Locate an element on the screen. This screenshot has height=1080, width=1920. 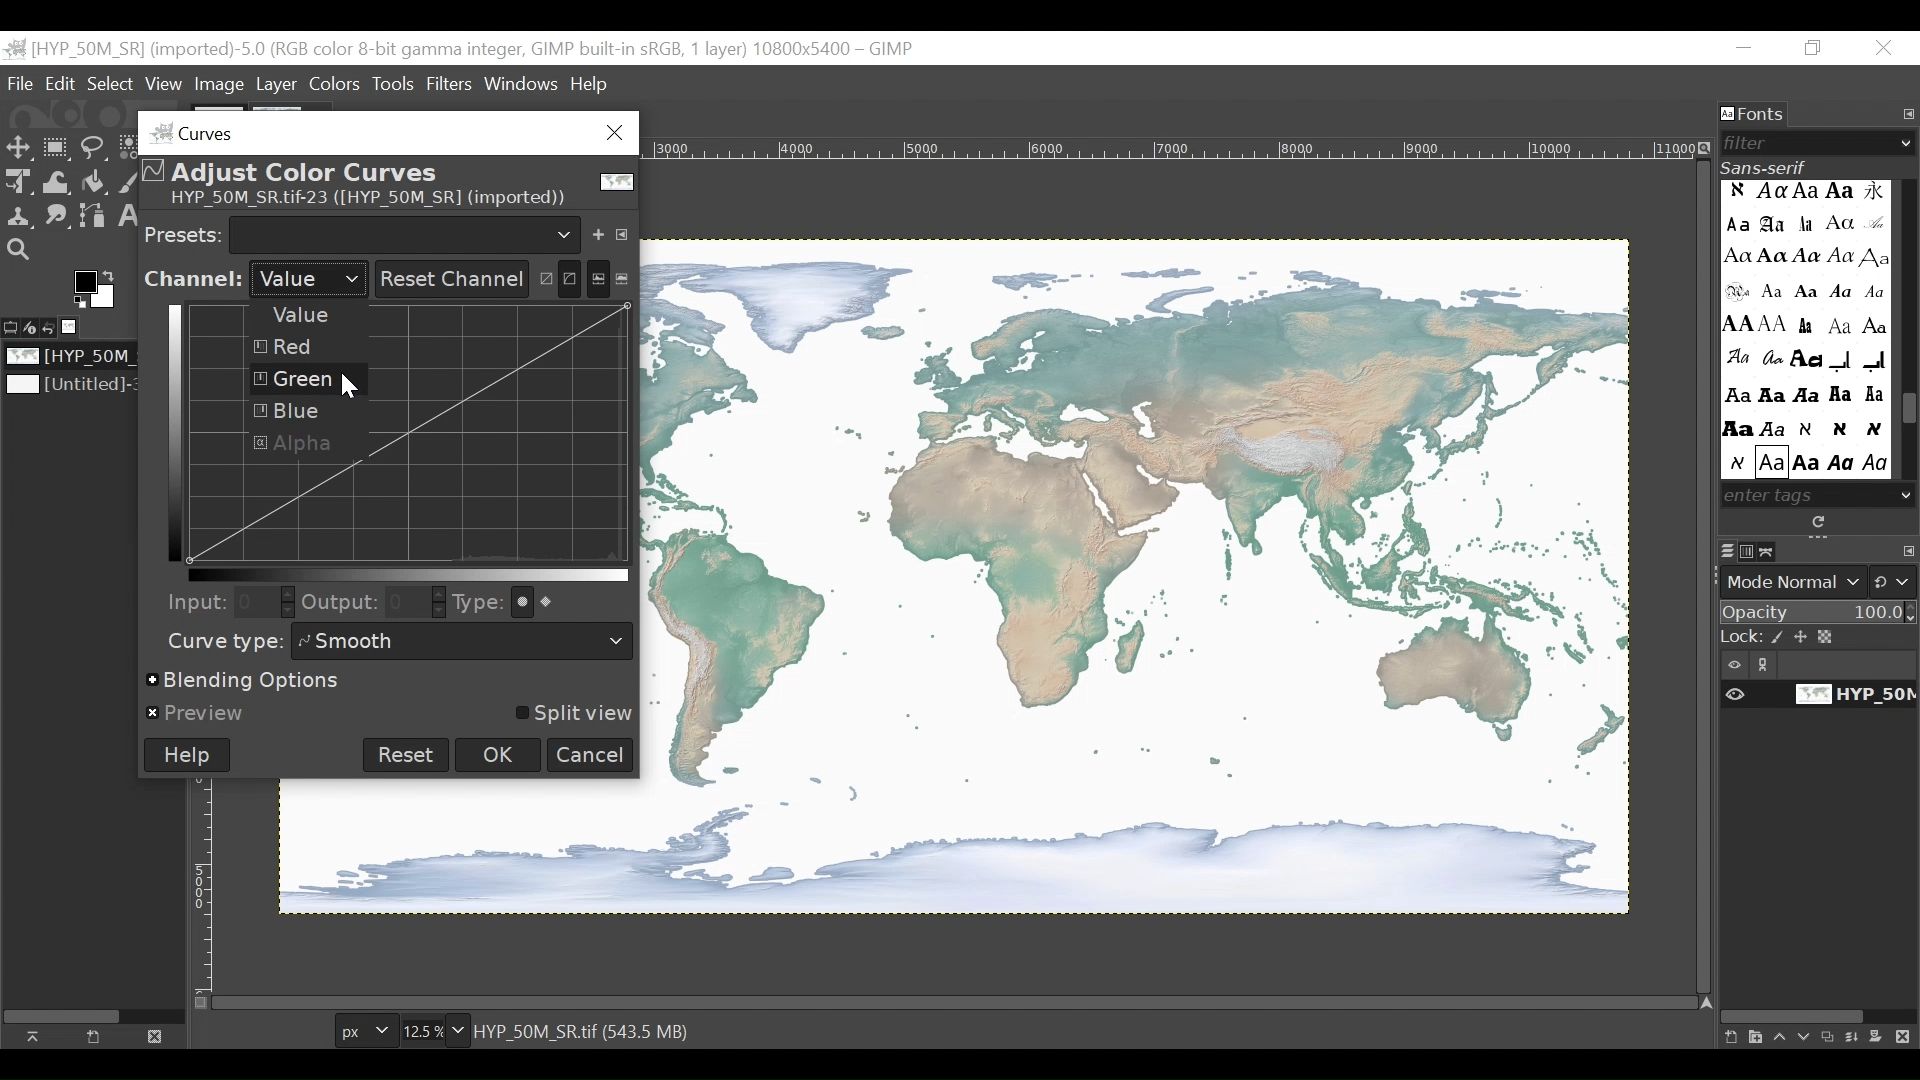
OK is located at coordinates (500, 754).